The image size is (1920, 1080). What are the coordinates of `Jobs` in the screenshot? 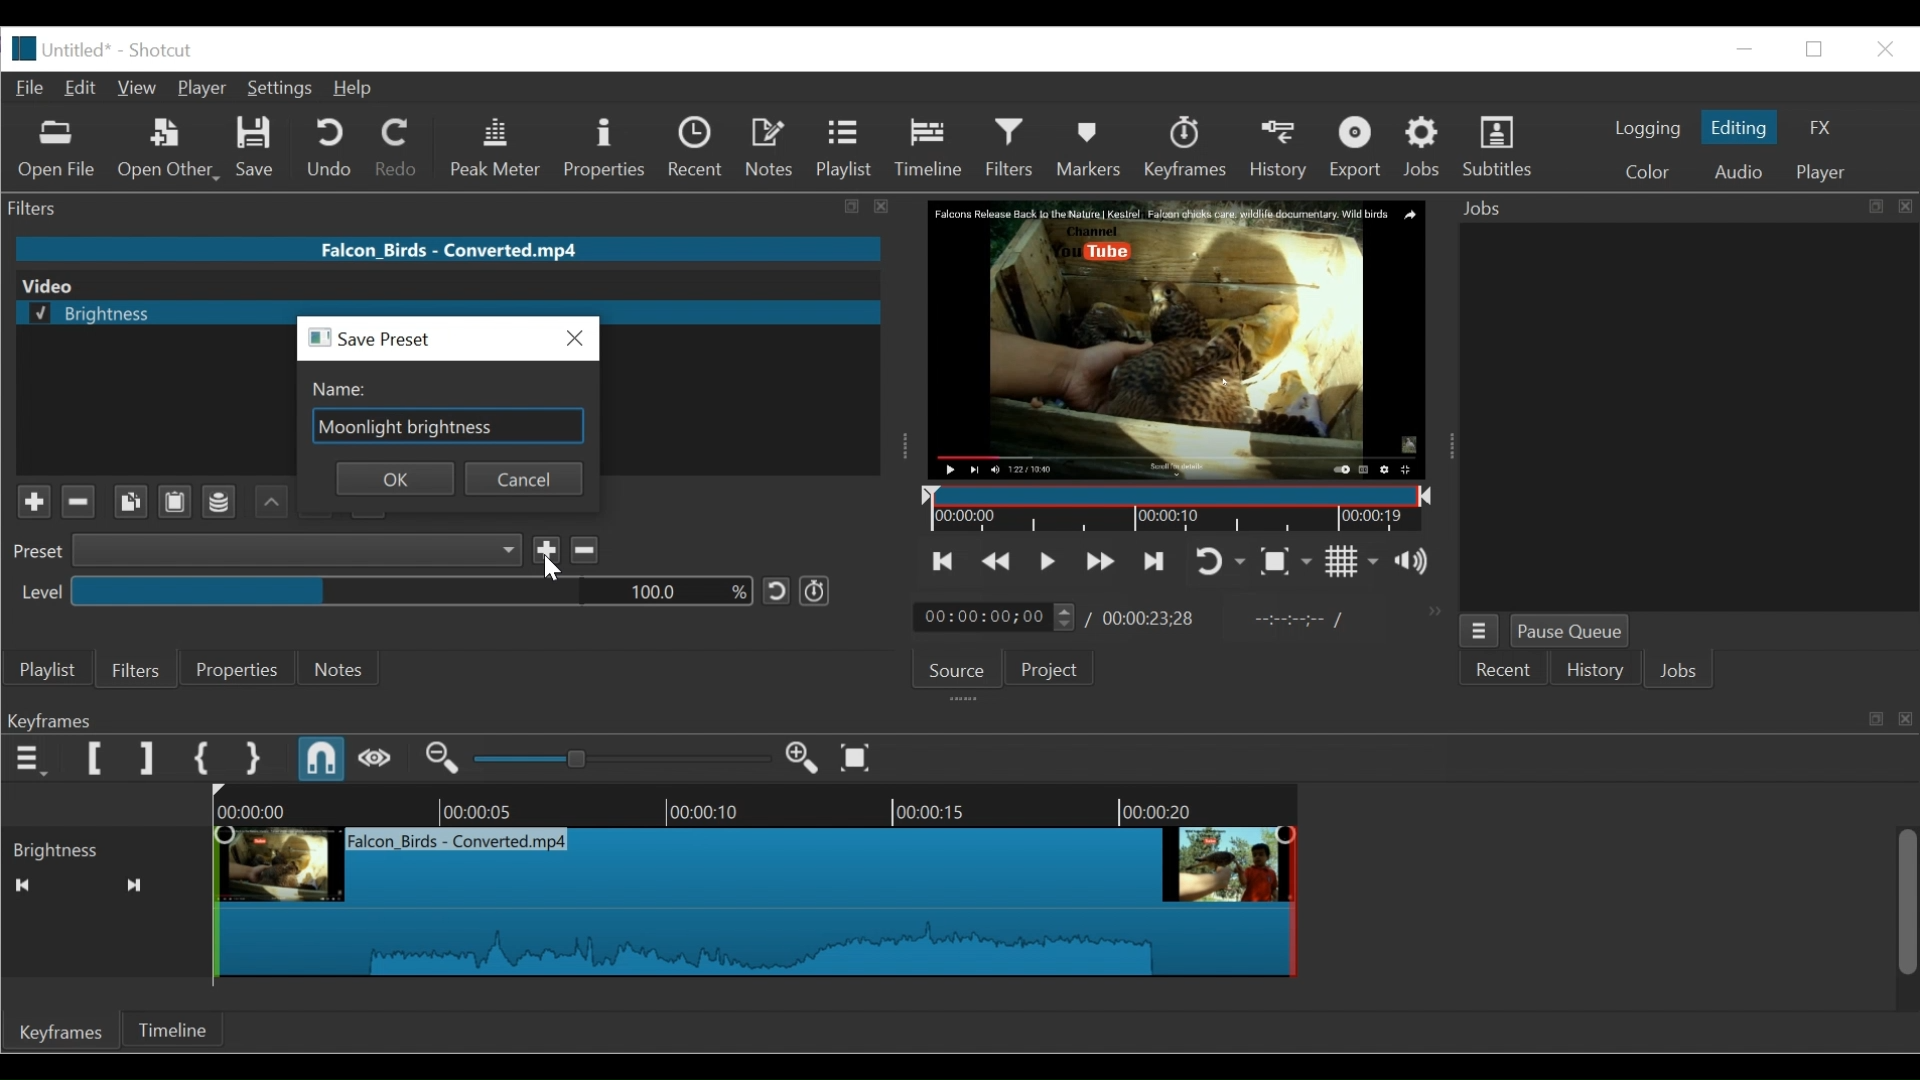 It's located at (1423, 149).